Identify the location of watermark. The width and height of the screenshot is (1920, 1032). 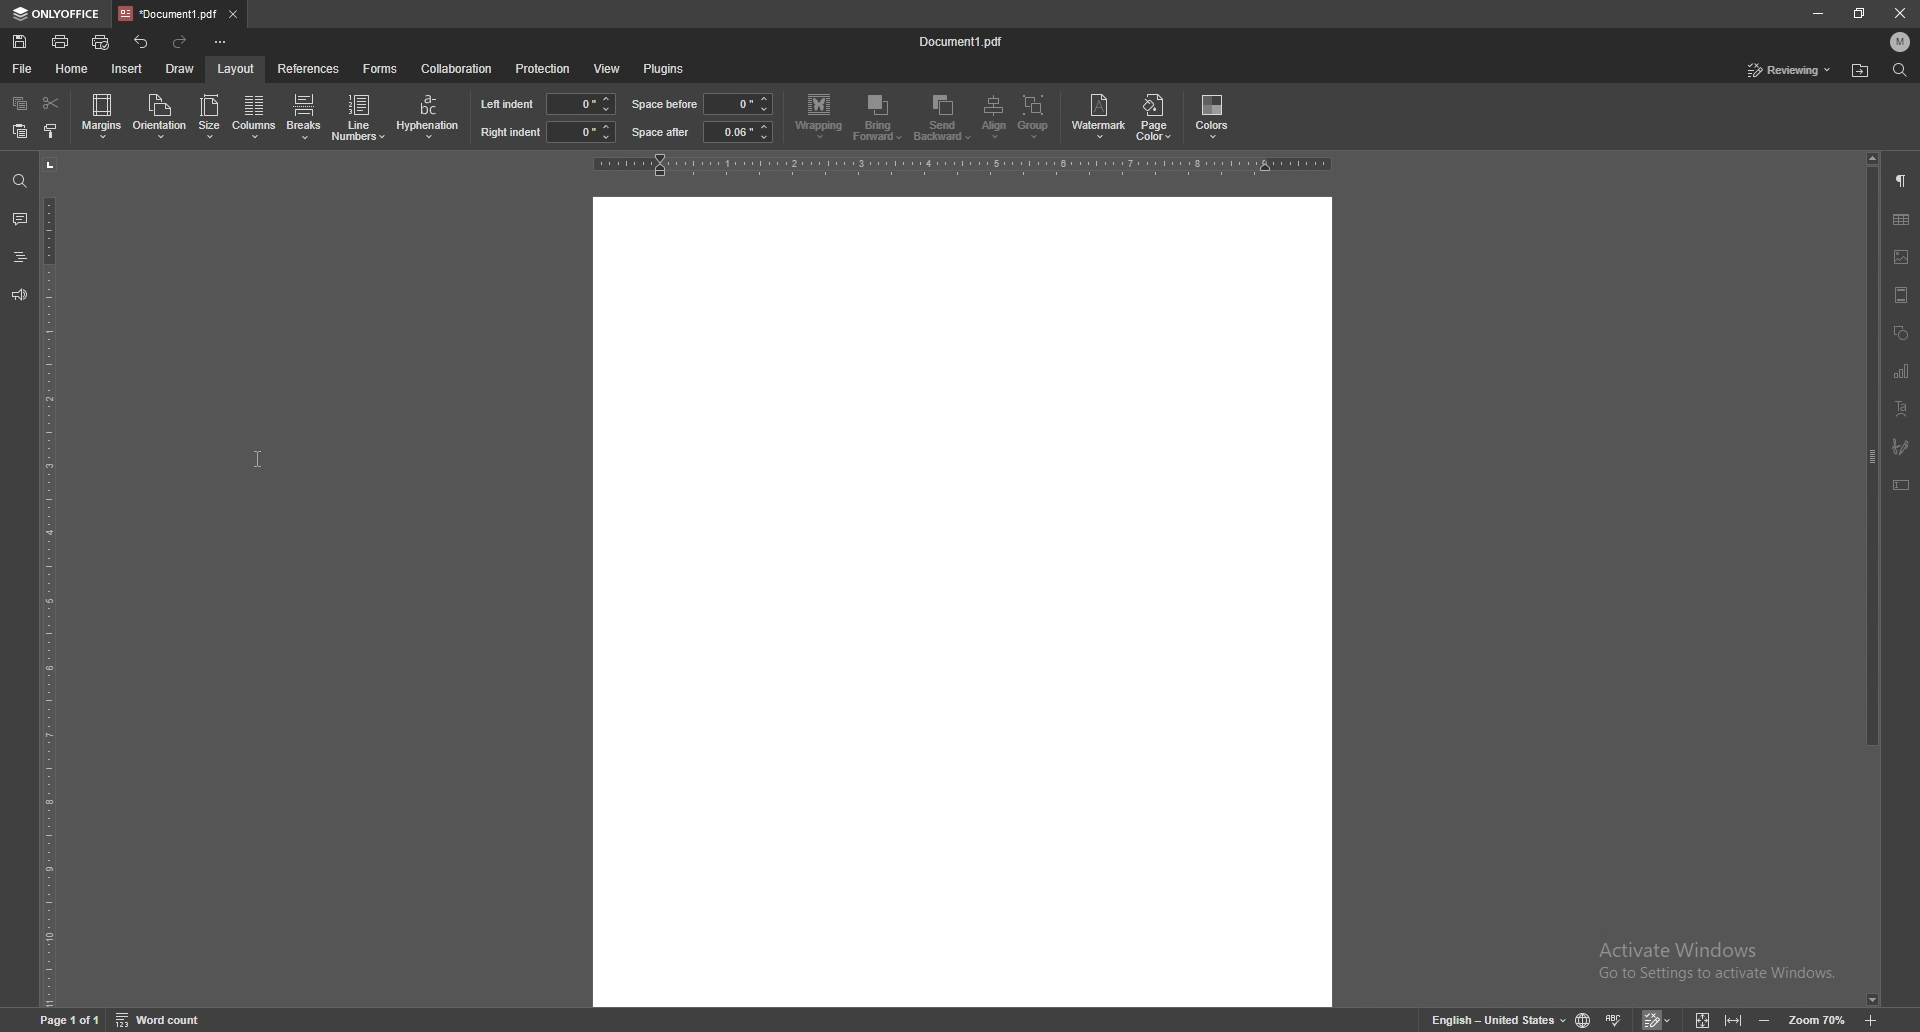
(1101, 115).